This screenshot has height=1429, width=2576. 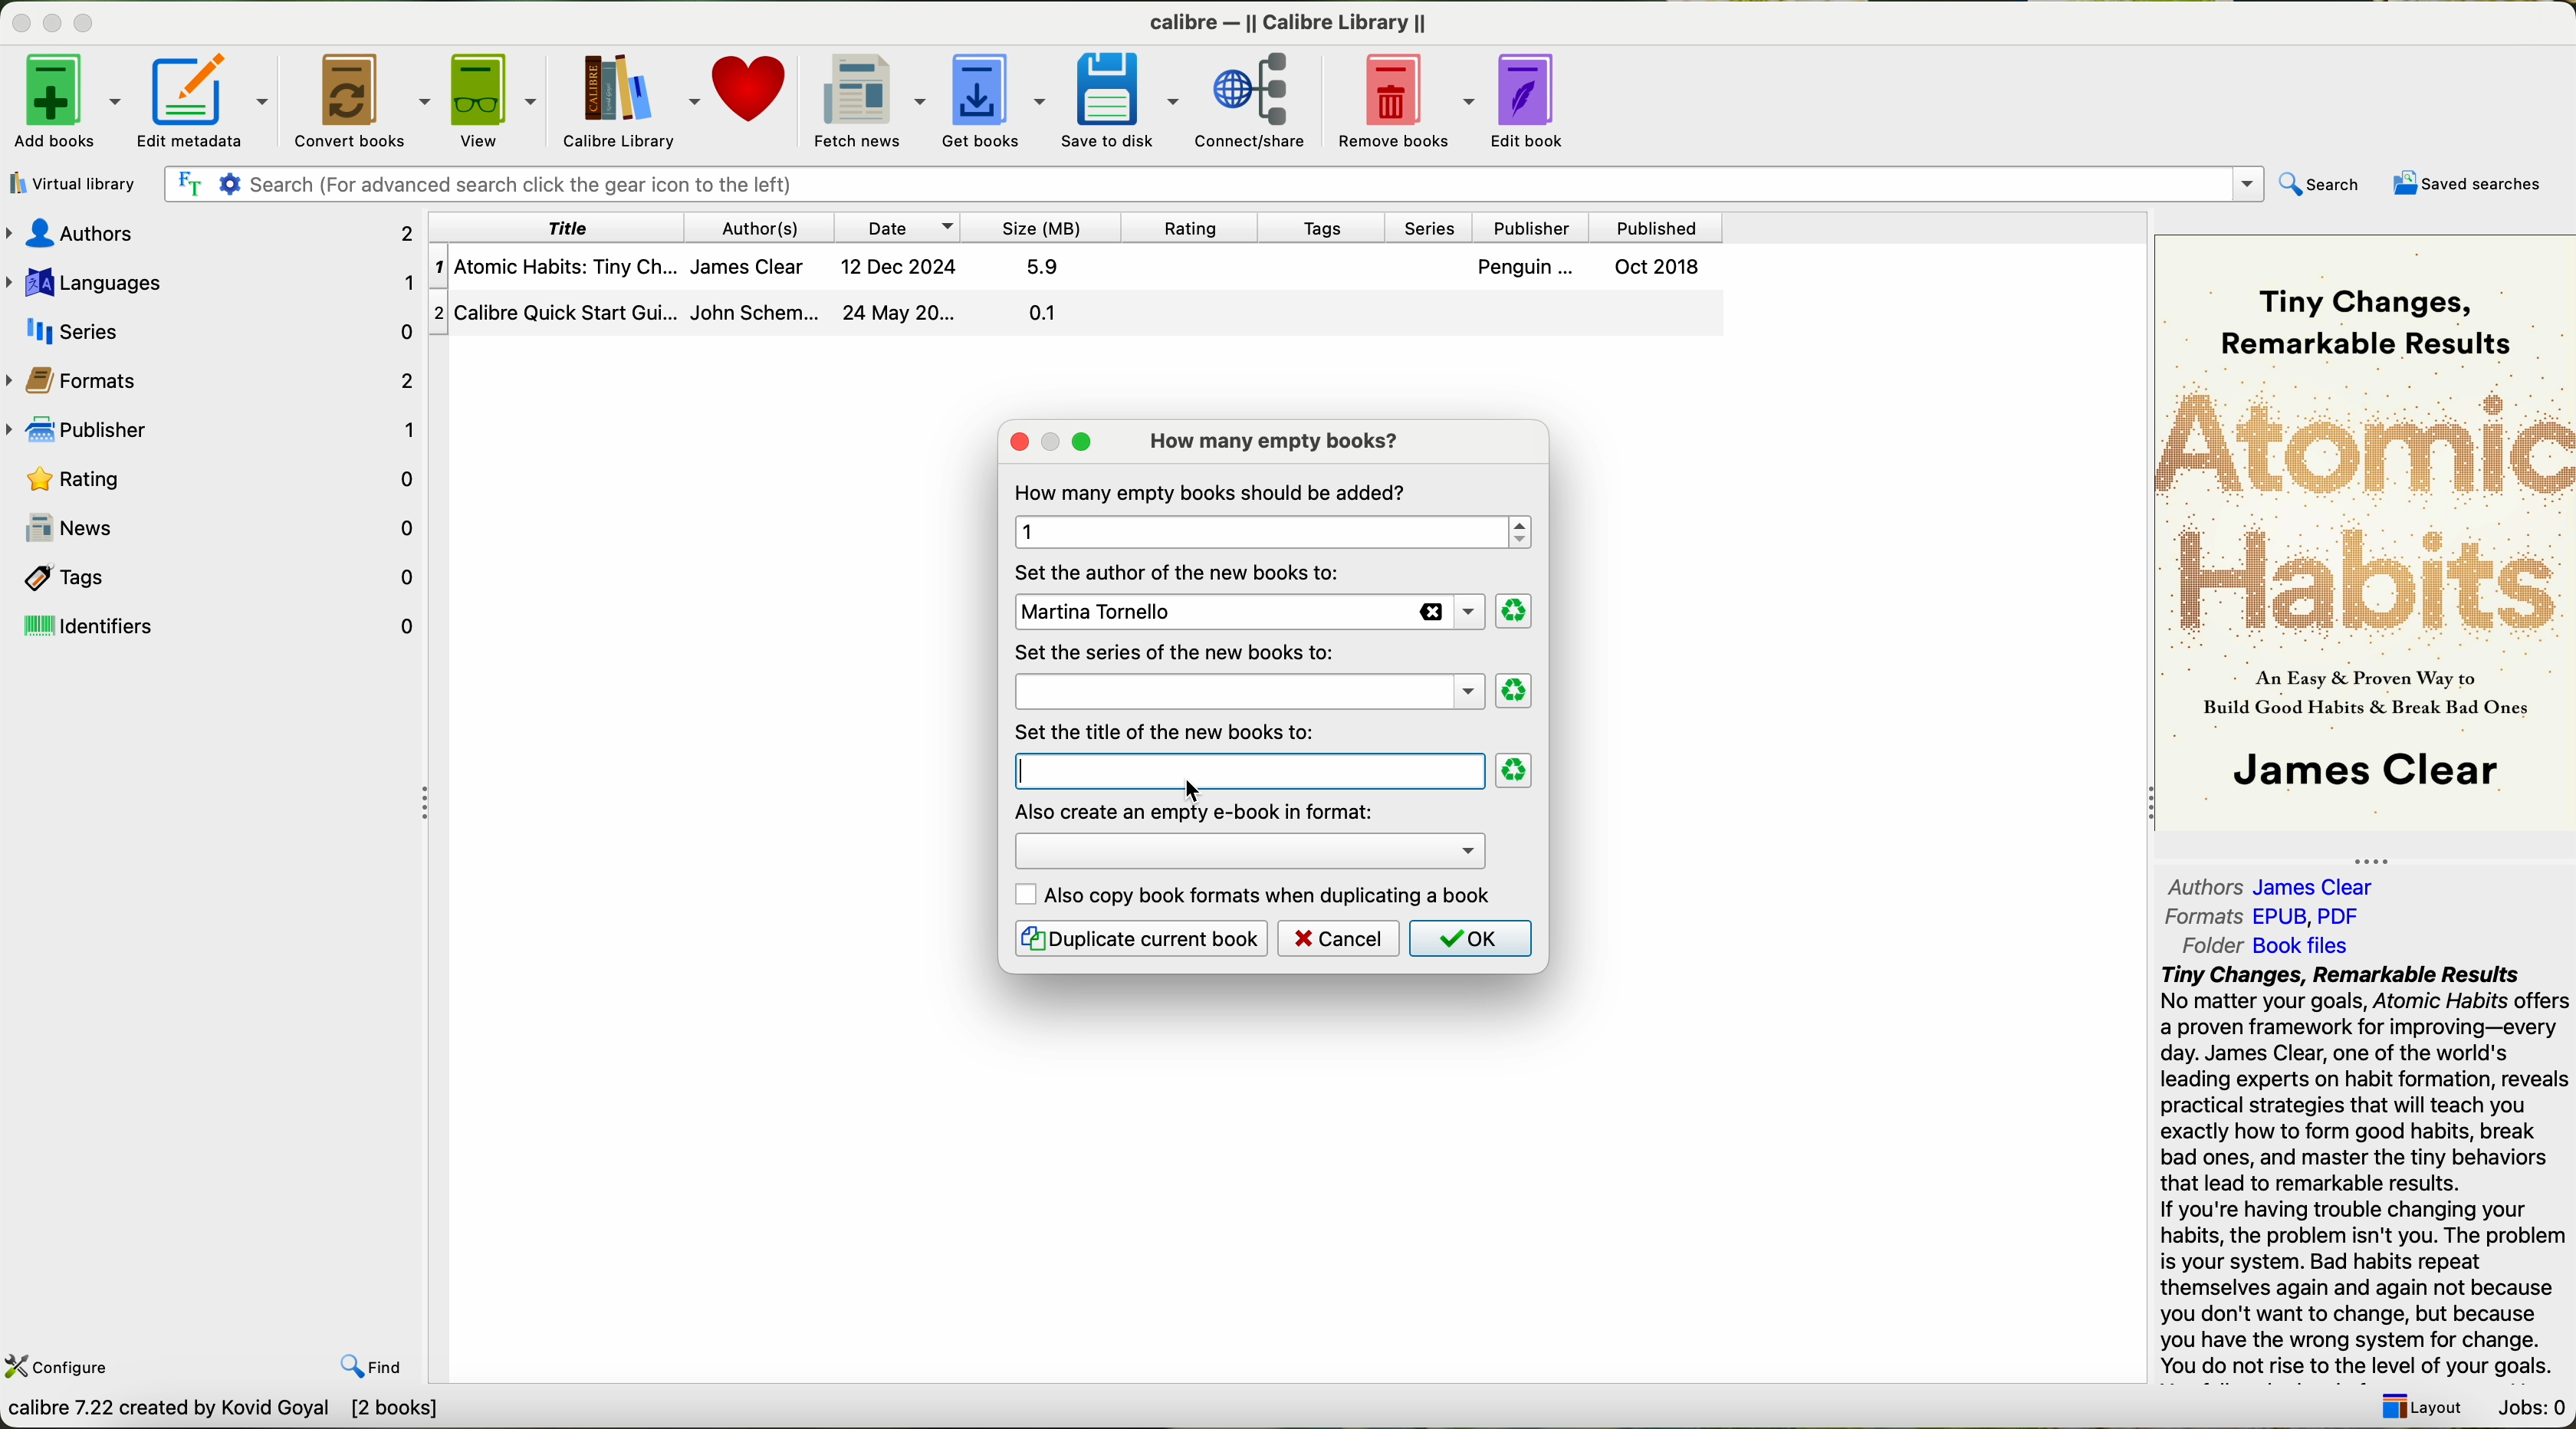 I want to click on set the author of the new books to, so click(x=1182, y=571).